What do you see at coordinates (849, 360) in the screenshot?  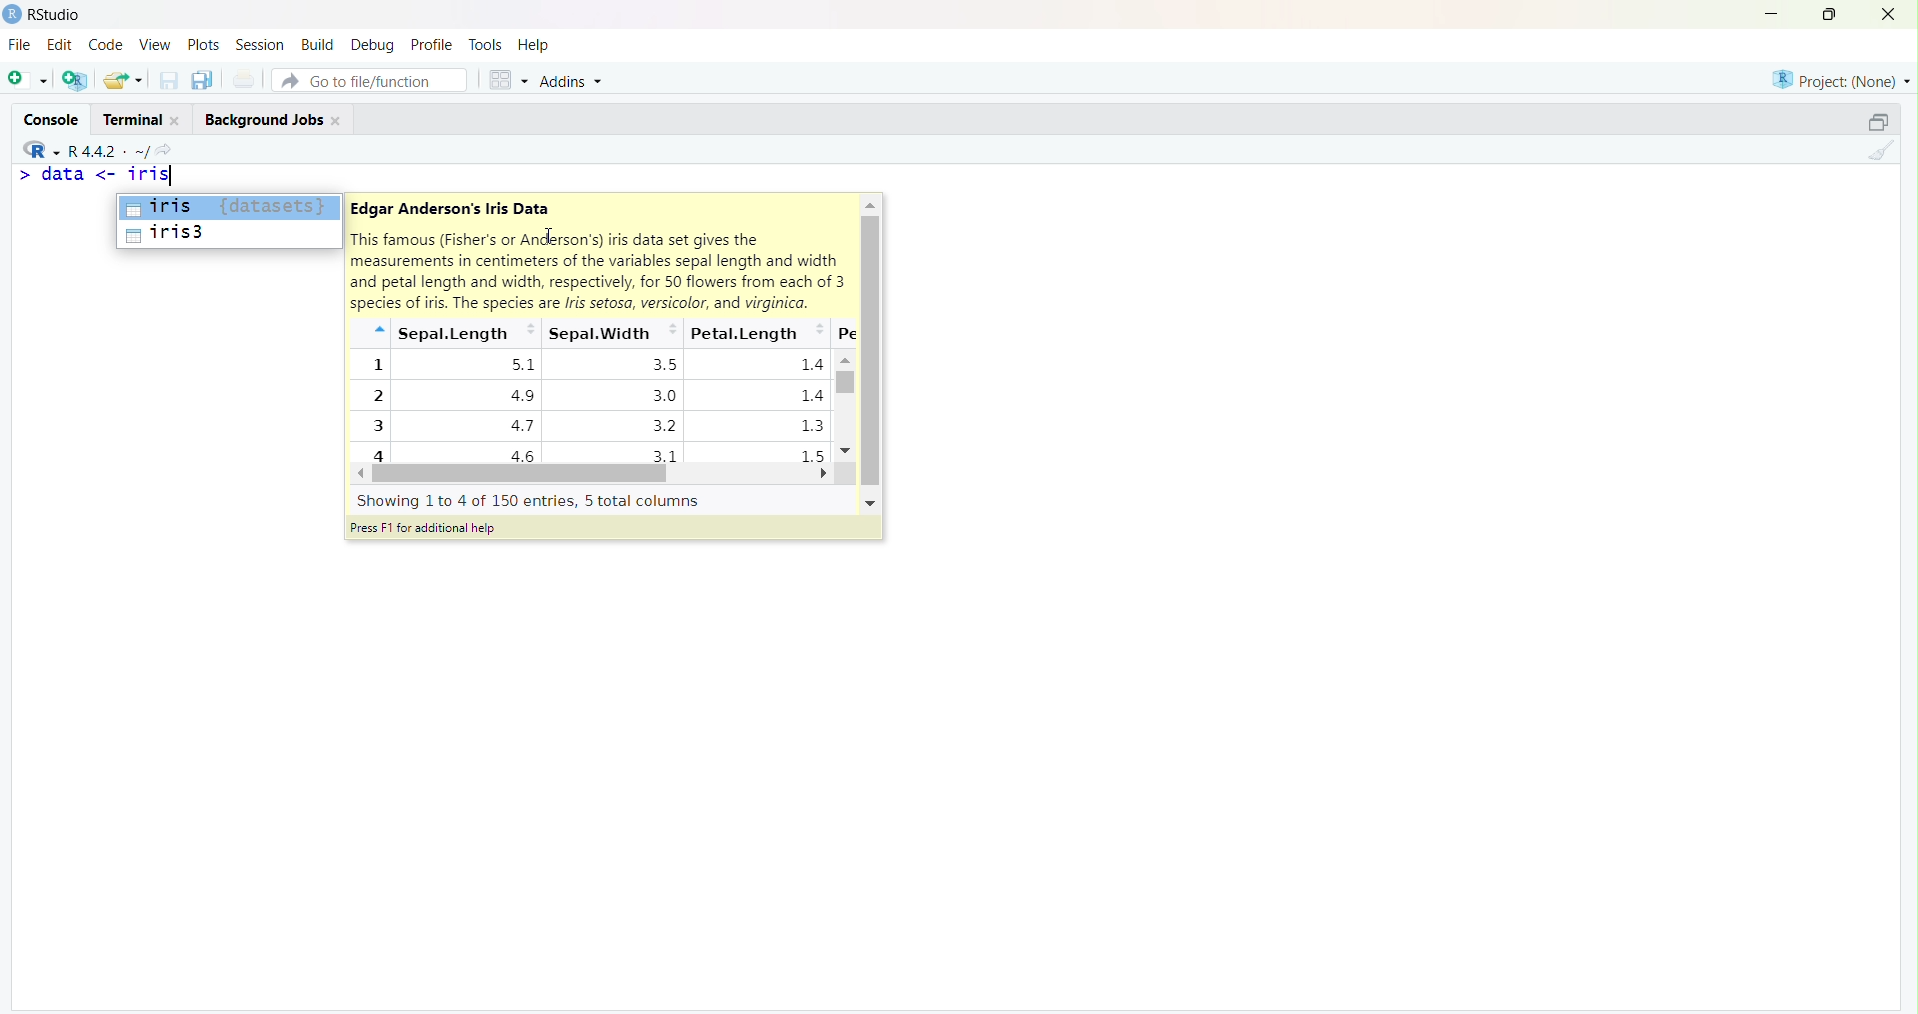 I see `Up` at bounding box center [849, 360].